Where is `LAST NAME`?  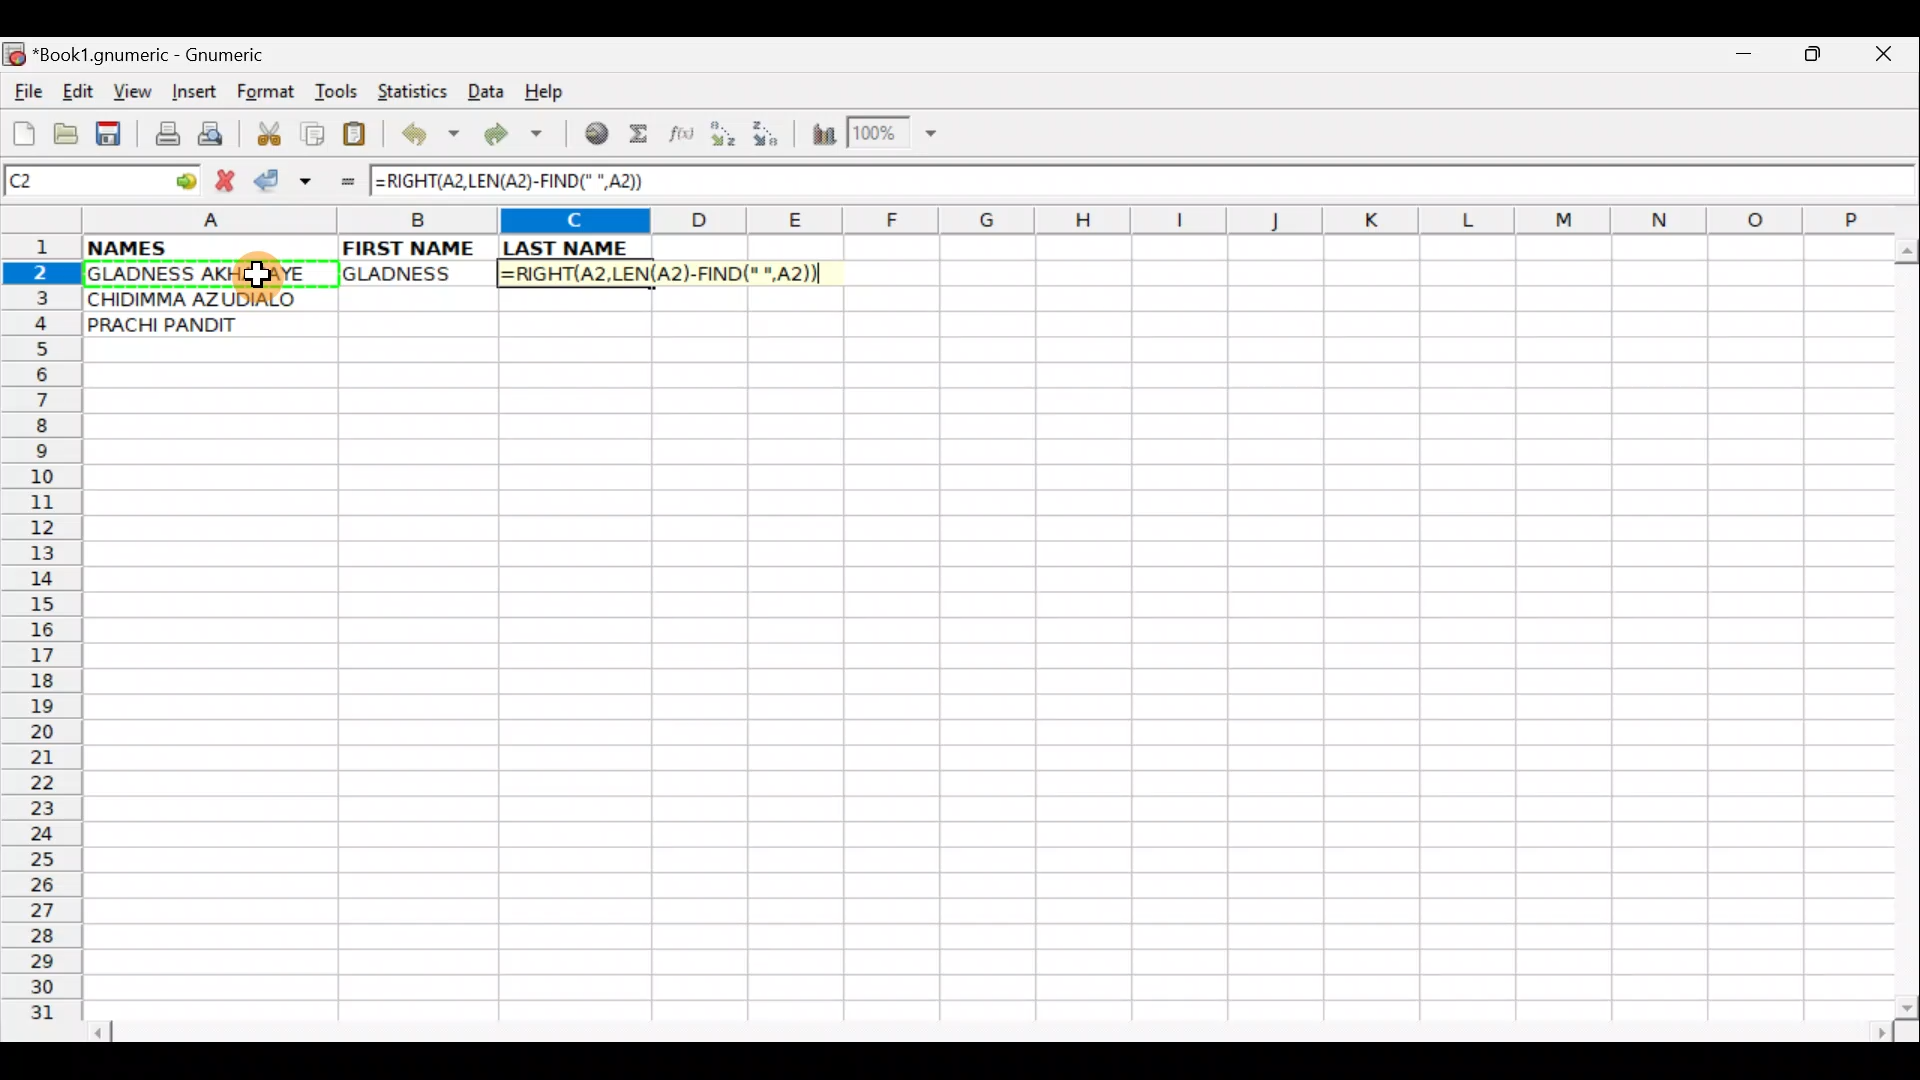 LAST NAME is located at coordinates (576, 248).